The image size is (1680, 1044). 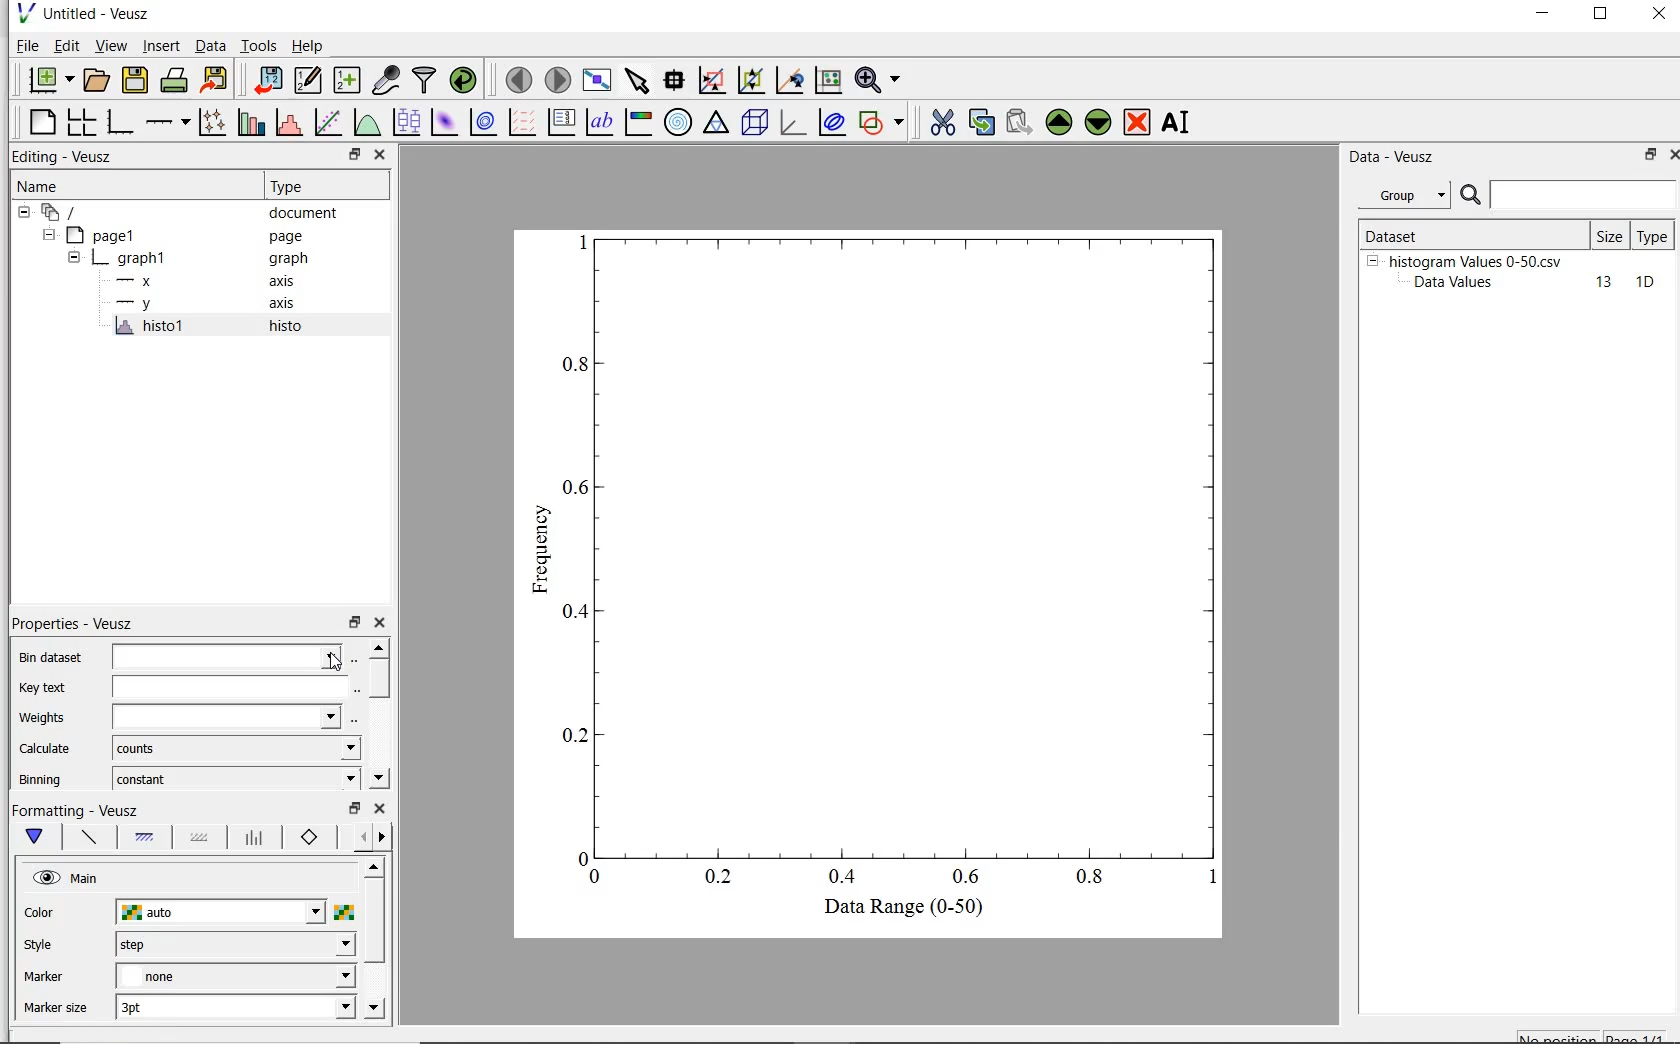 I want to click on plot a function, so click(x=365, y=122).